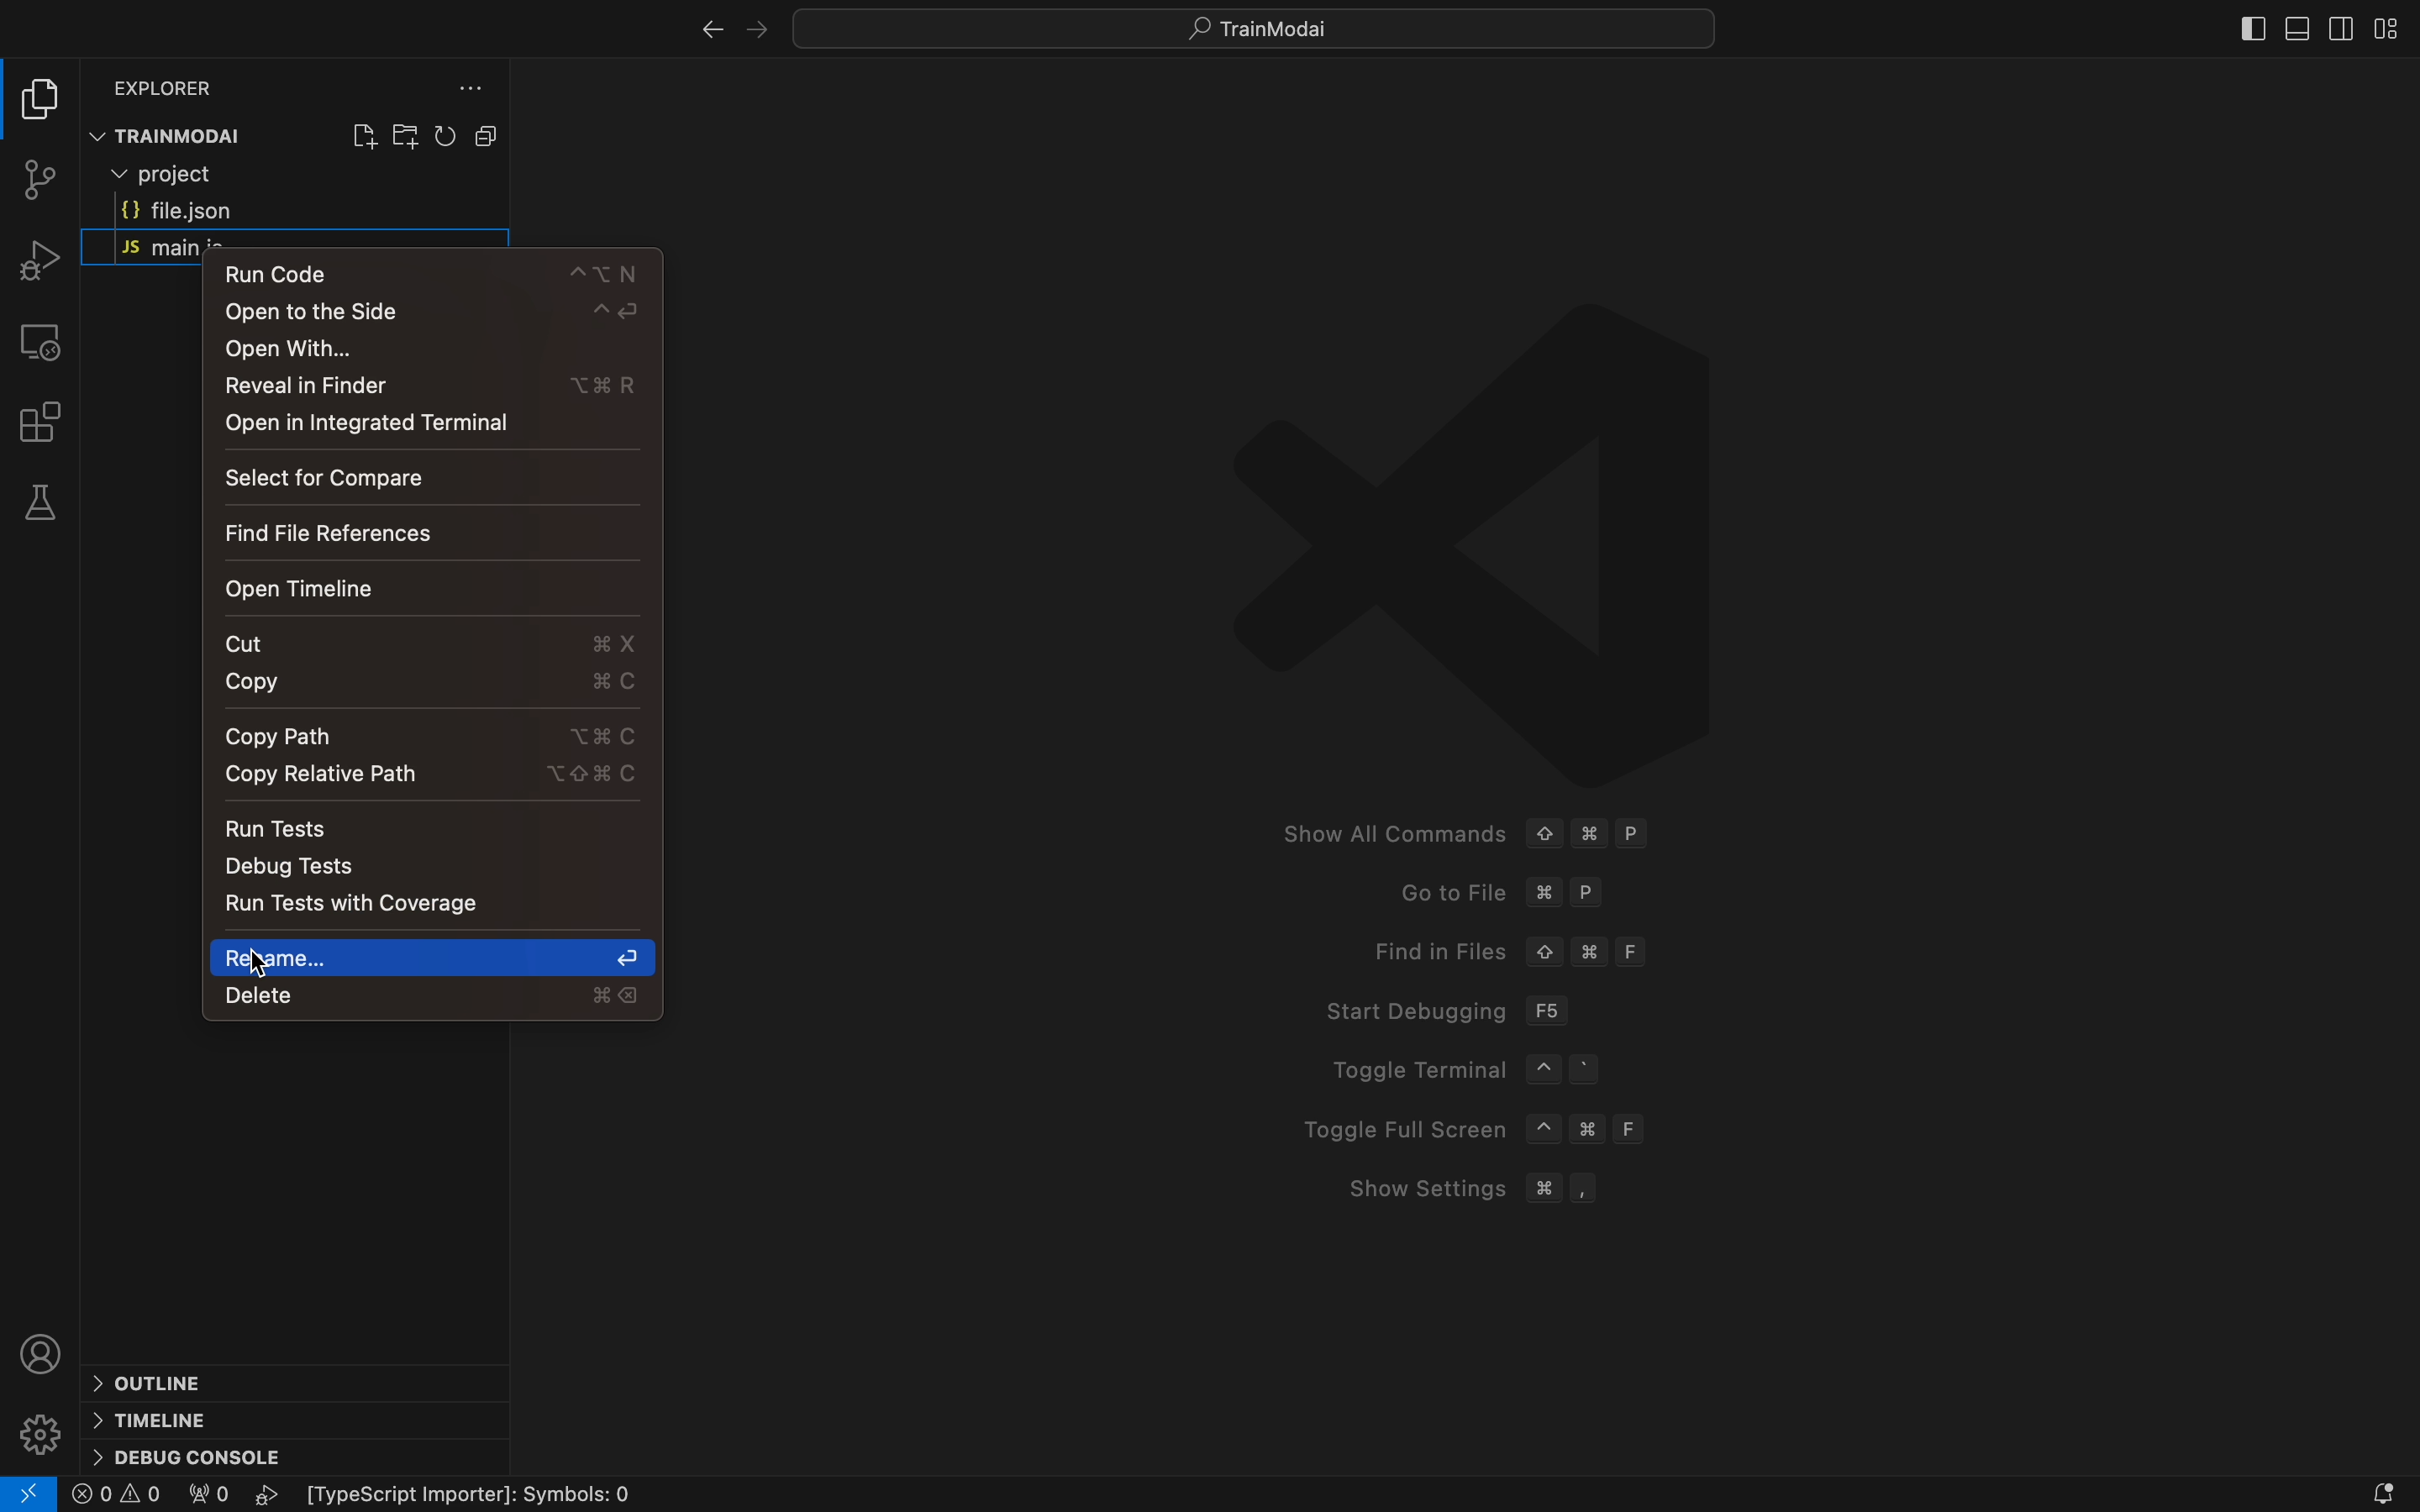 The image size is (2420, 1512). I want to click on 0, so click(215, 1495).